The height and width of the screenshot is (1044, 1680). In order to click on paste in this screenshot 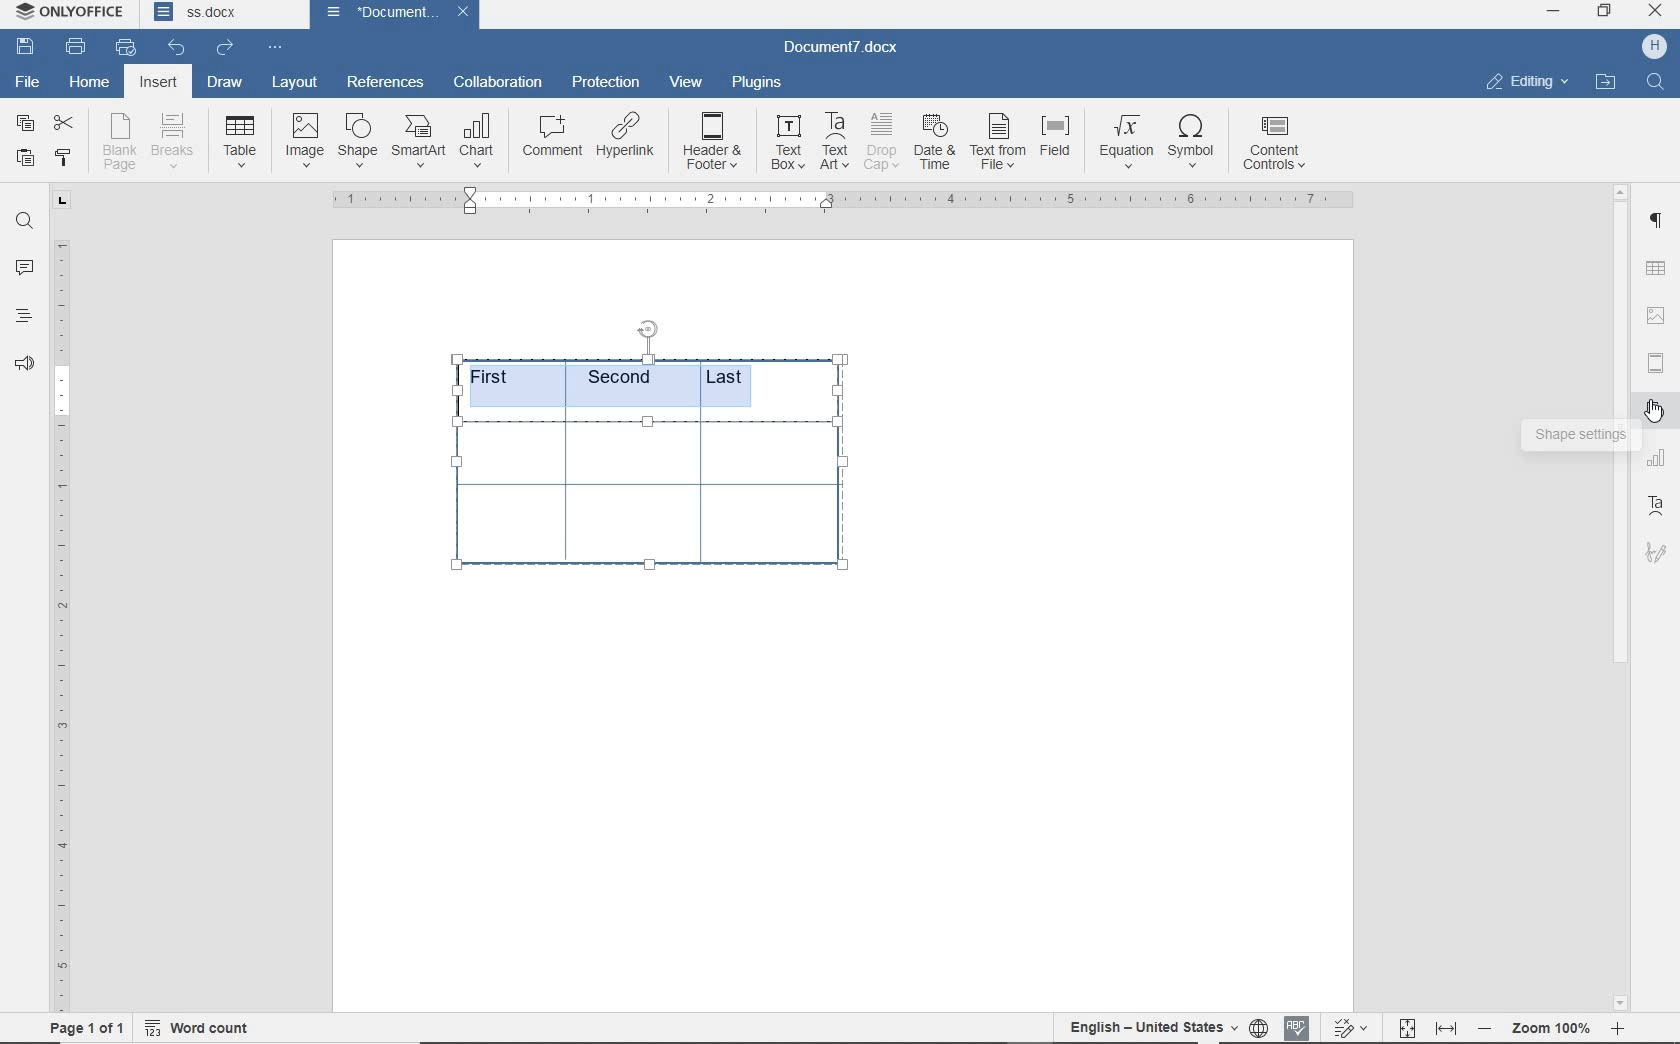, I will do `click(24, 157)`.